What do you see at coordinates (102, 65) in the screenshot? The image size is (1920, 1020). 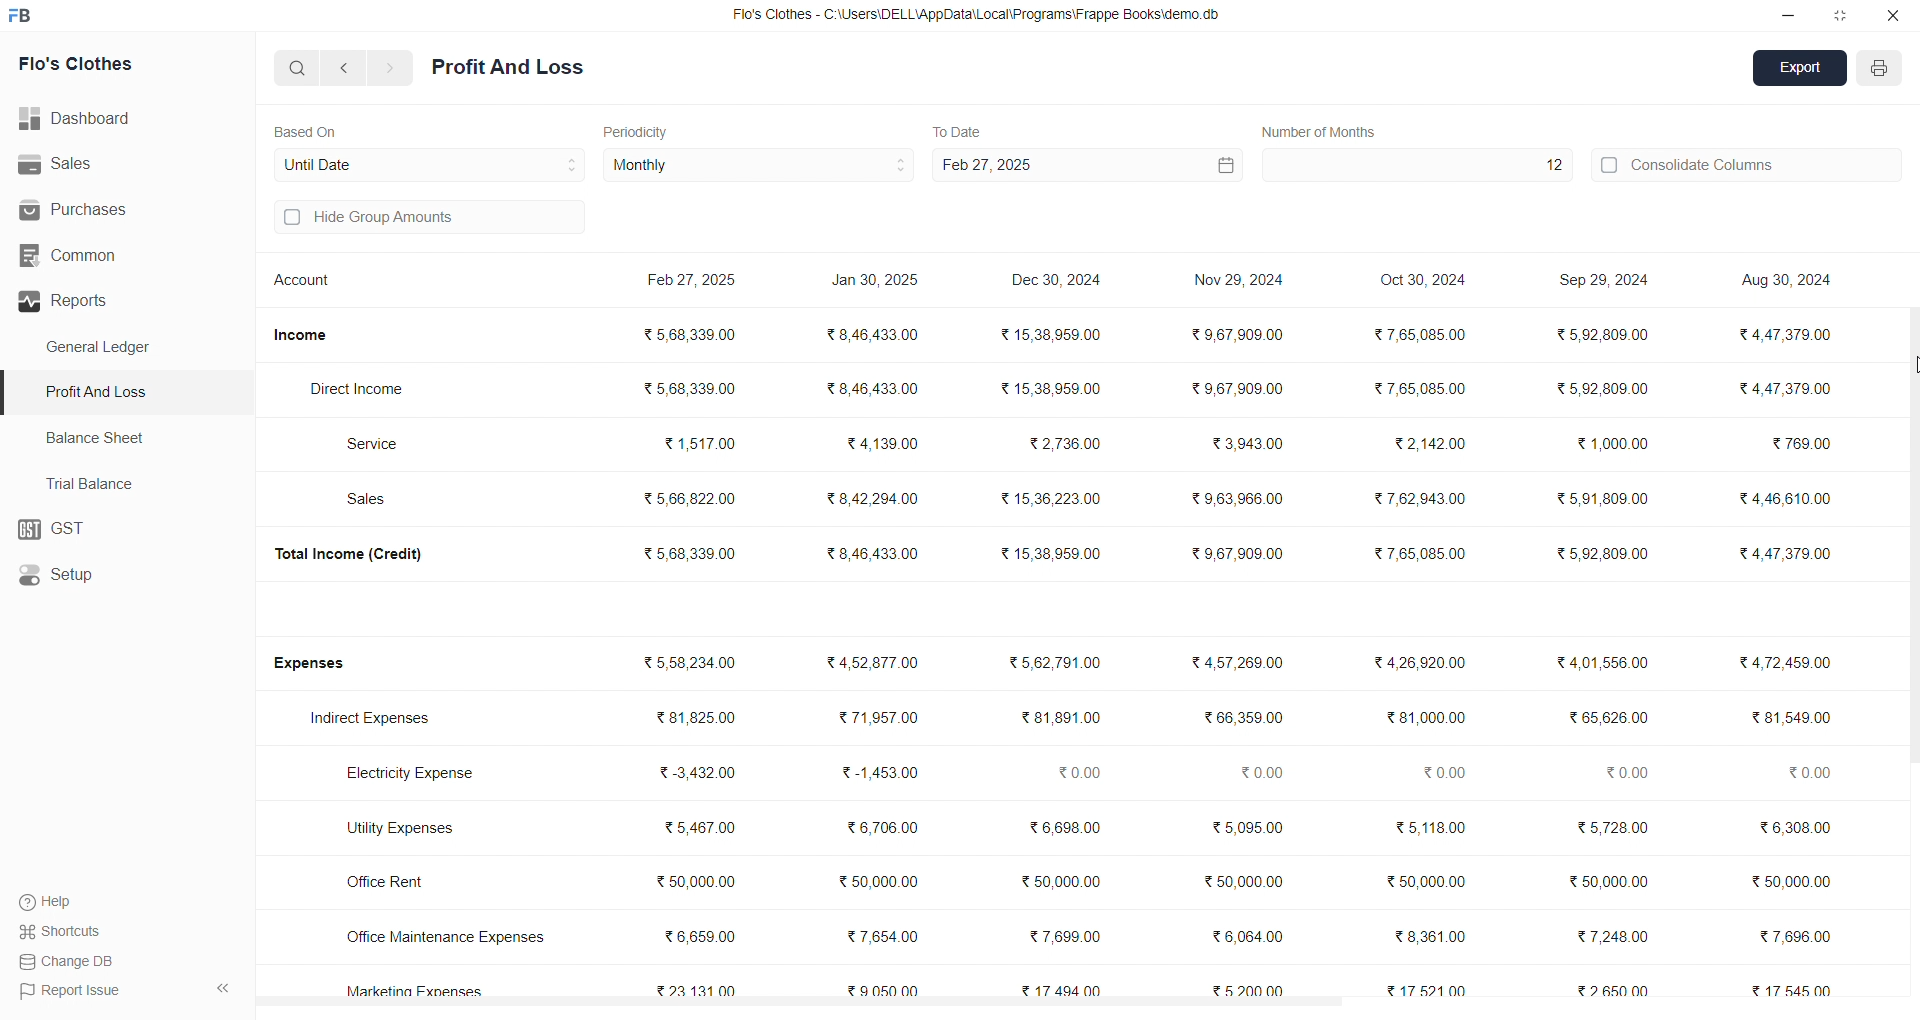 I see `Flo's Clothes` at bounding box center [102, 65].